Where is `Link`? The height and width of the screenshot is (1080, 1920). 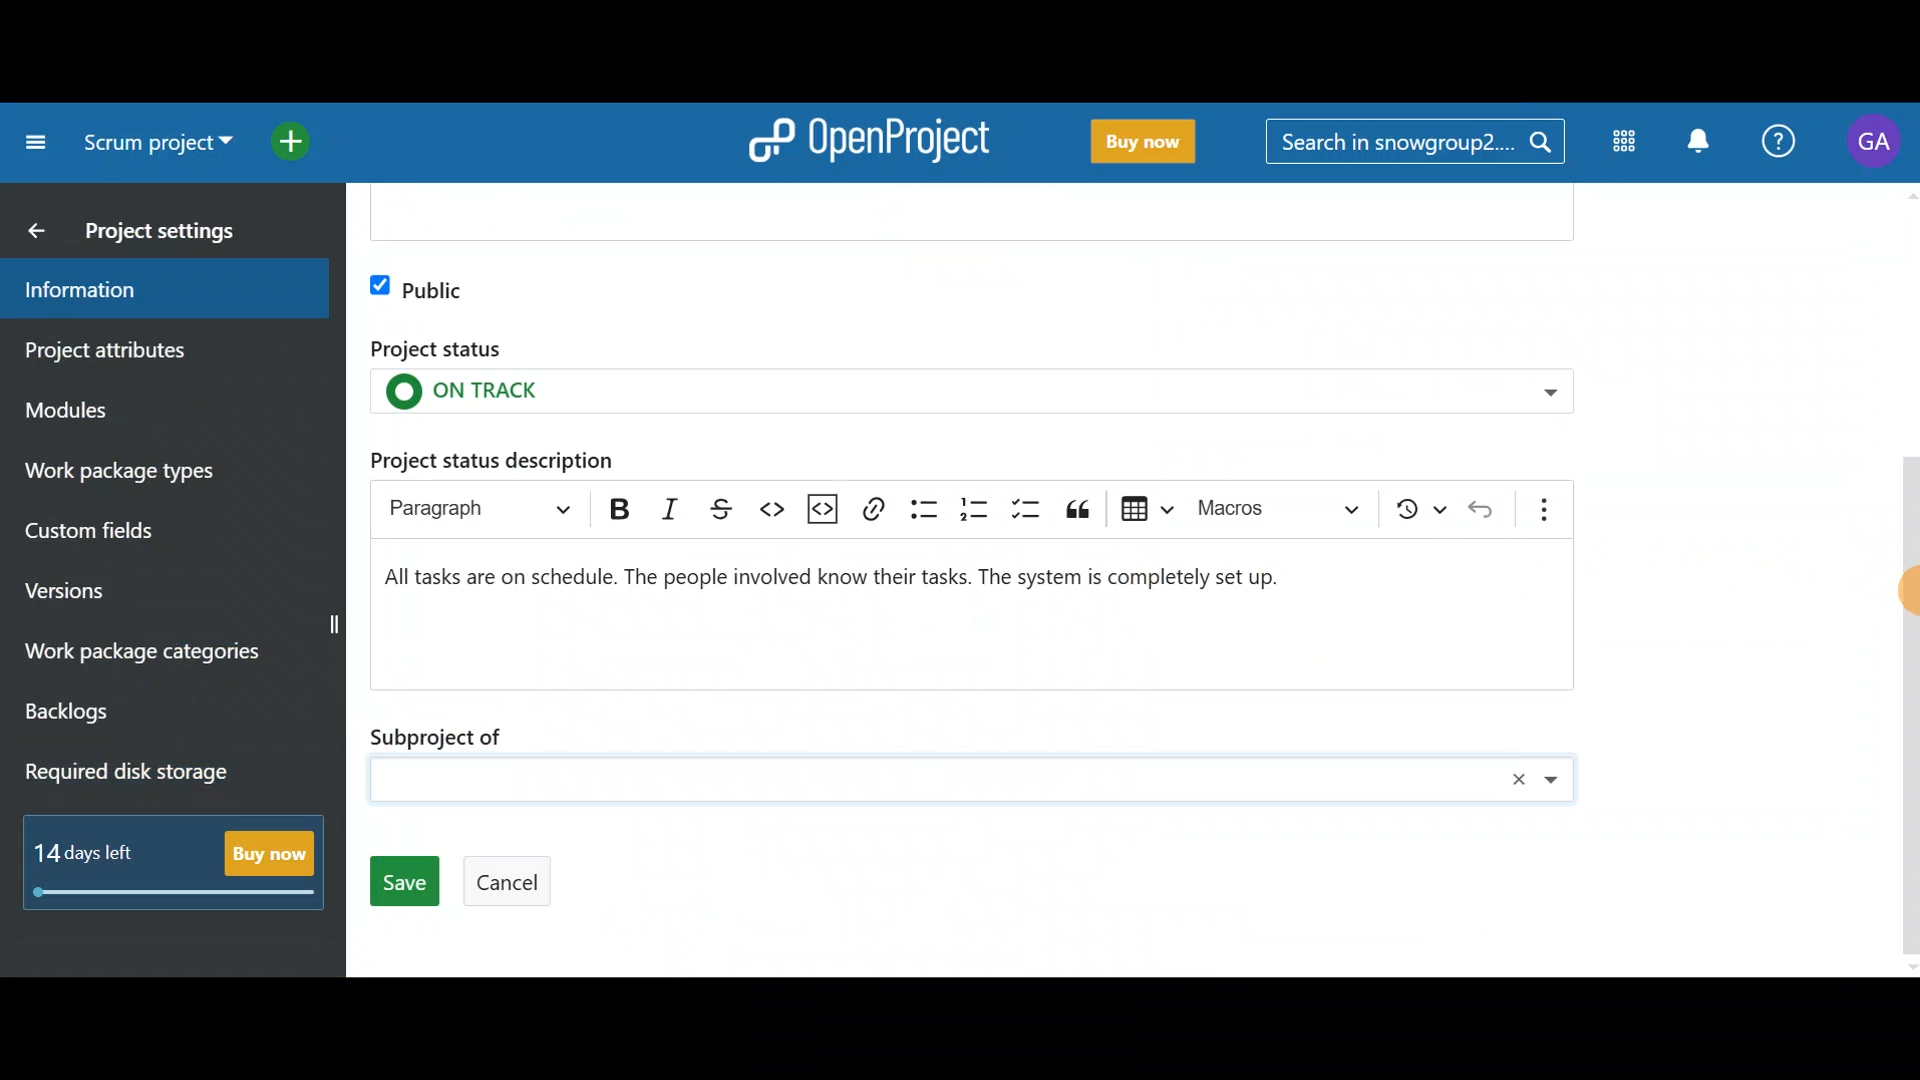
Link is located at coordinates (872, 506).